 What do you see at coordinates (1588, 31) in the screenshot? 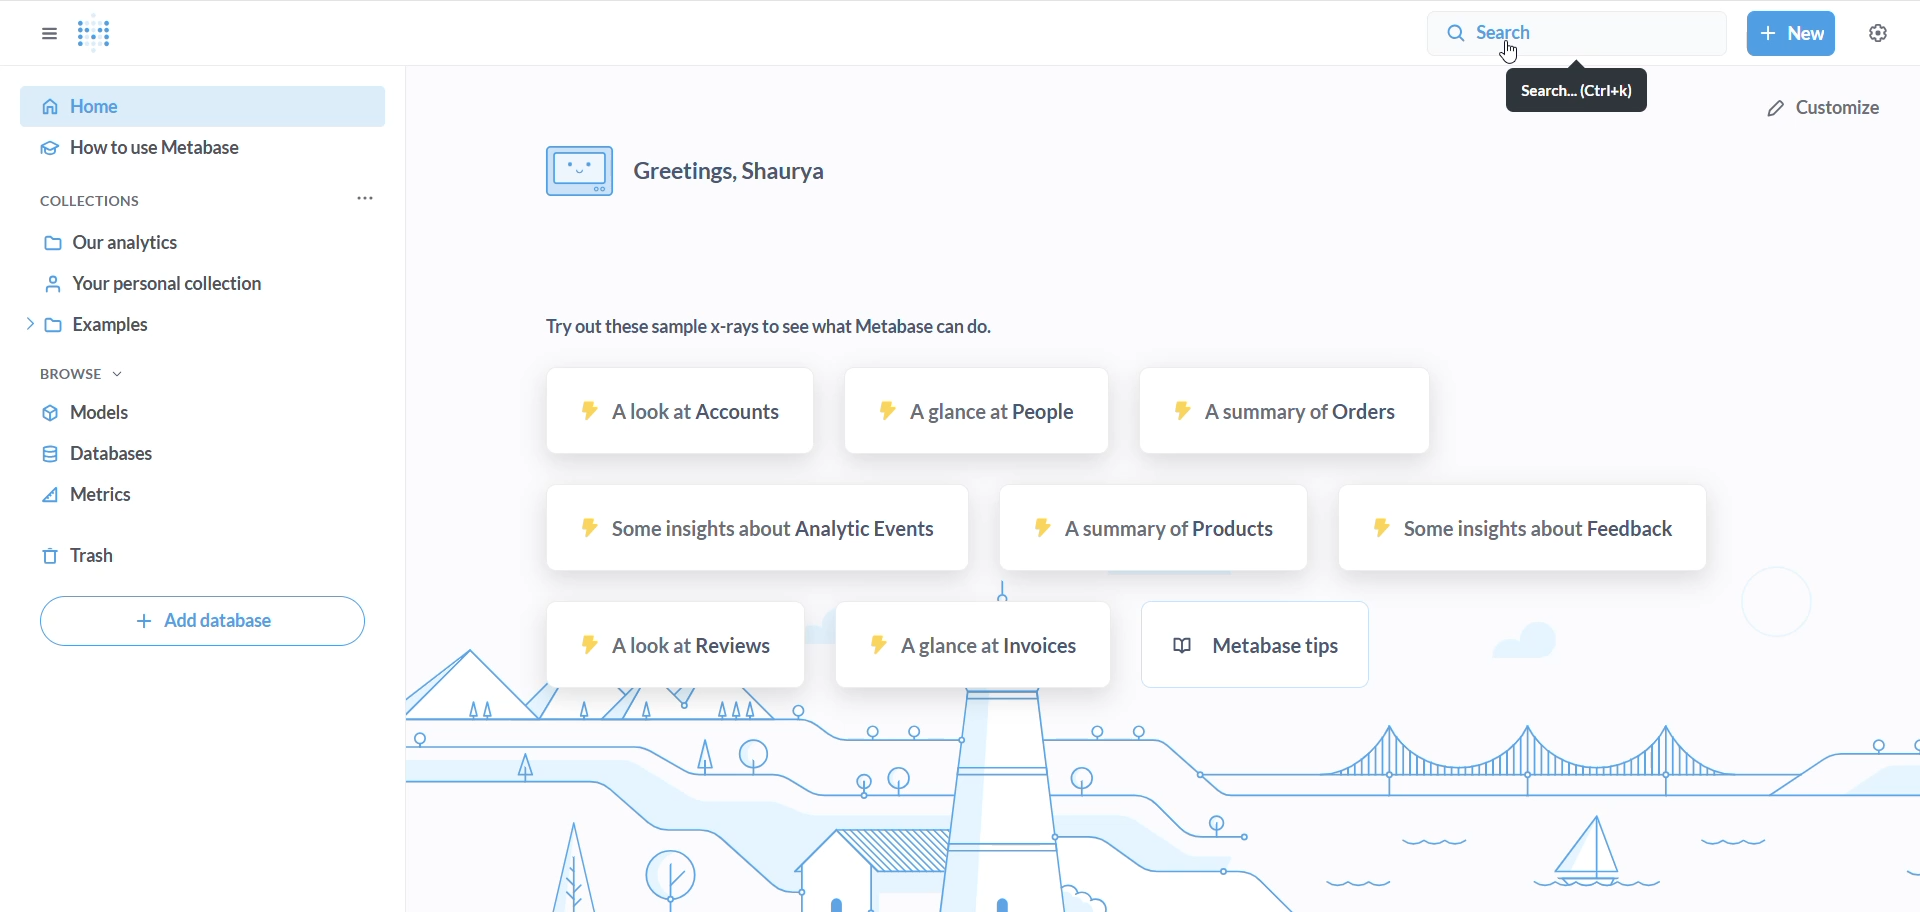
I see `search button` at bounding box center [1588, 31].